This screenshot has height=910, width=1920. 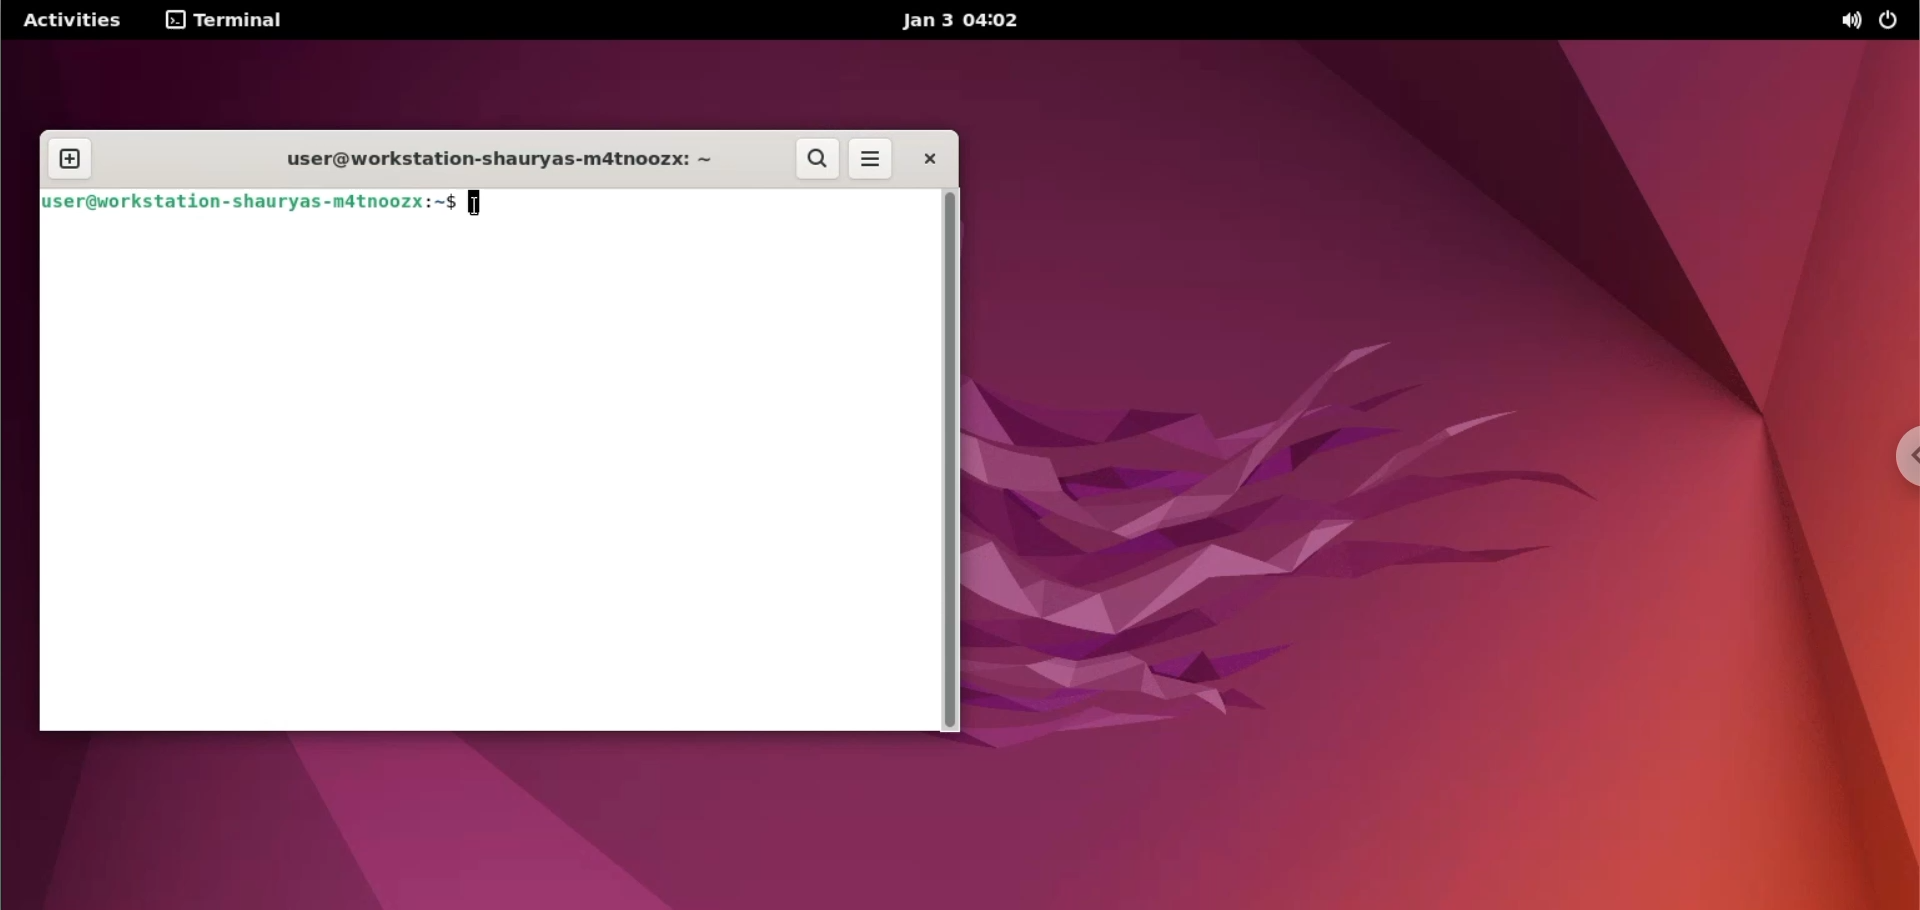 I want to click on cursor, so click(x=478, y=211).